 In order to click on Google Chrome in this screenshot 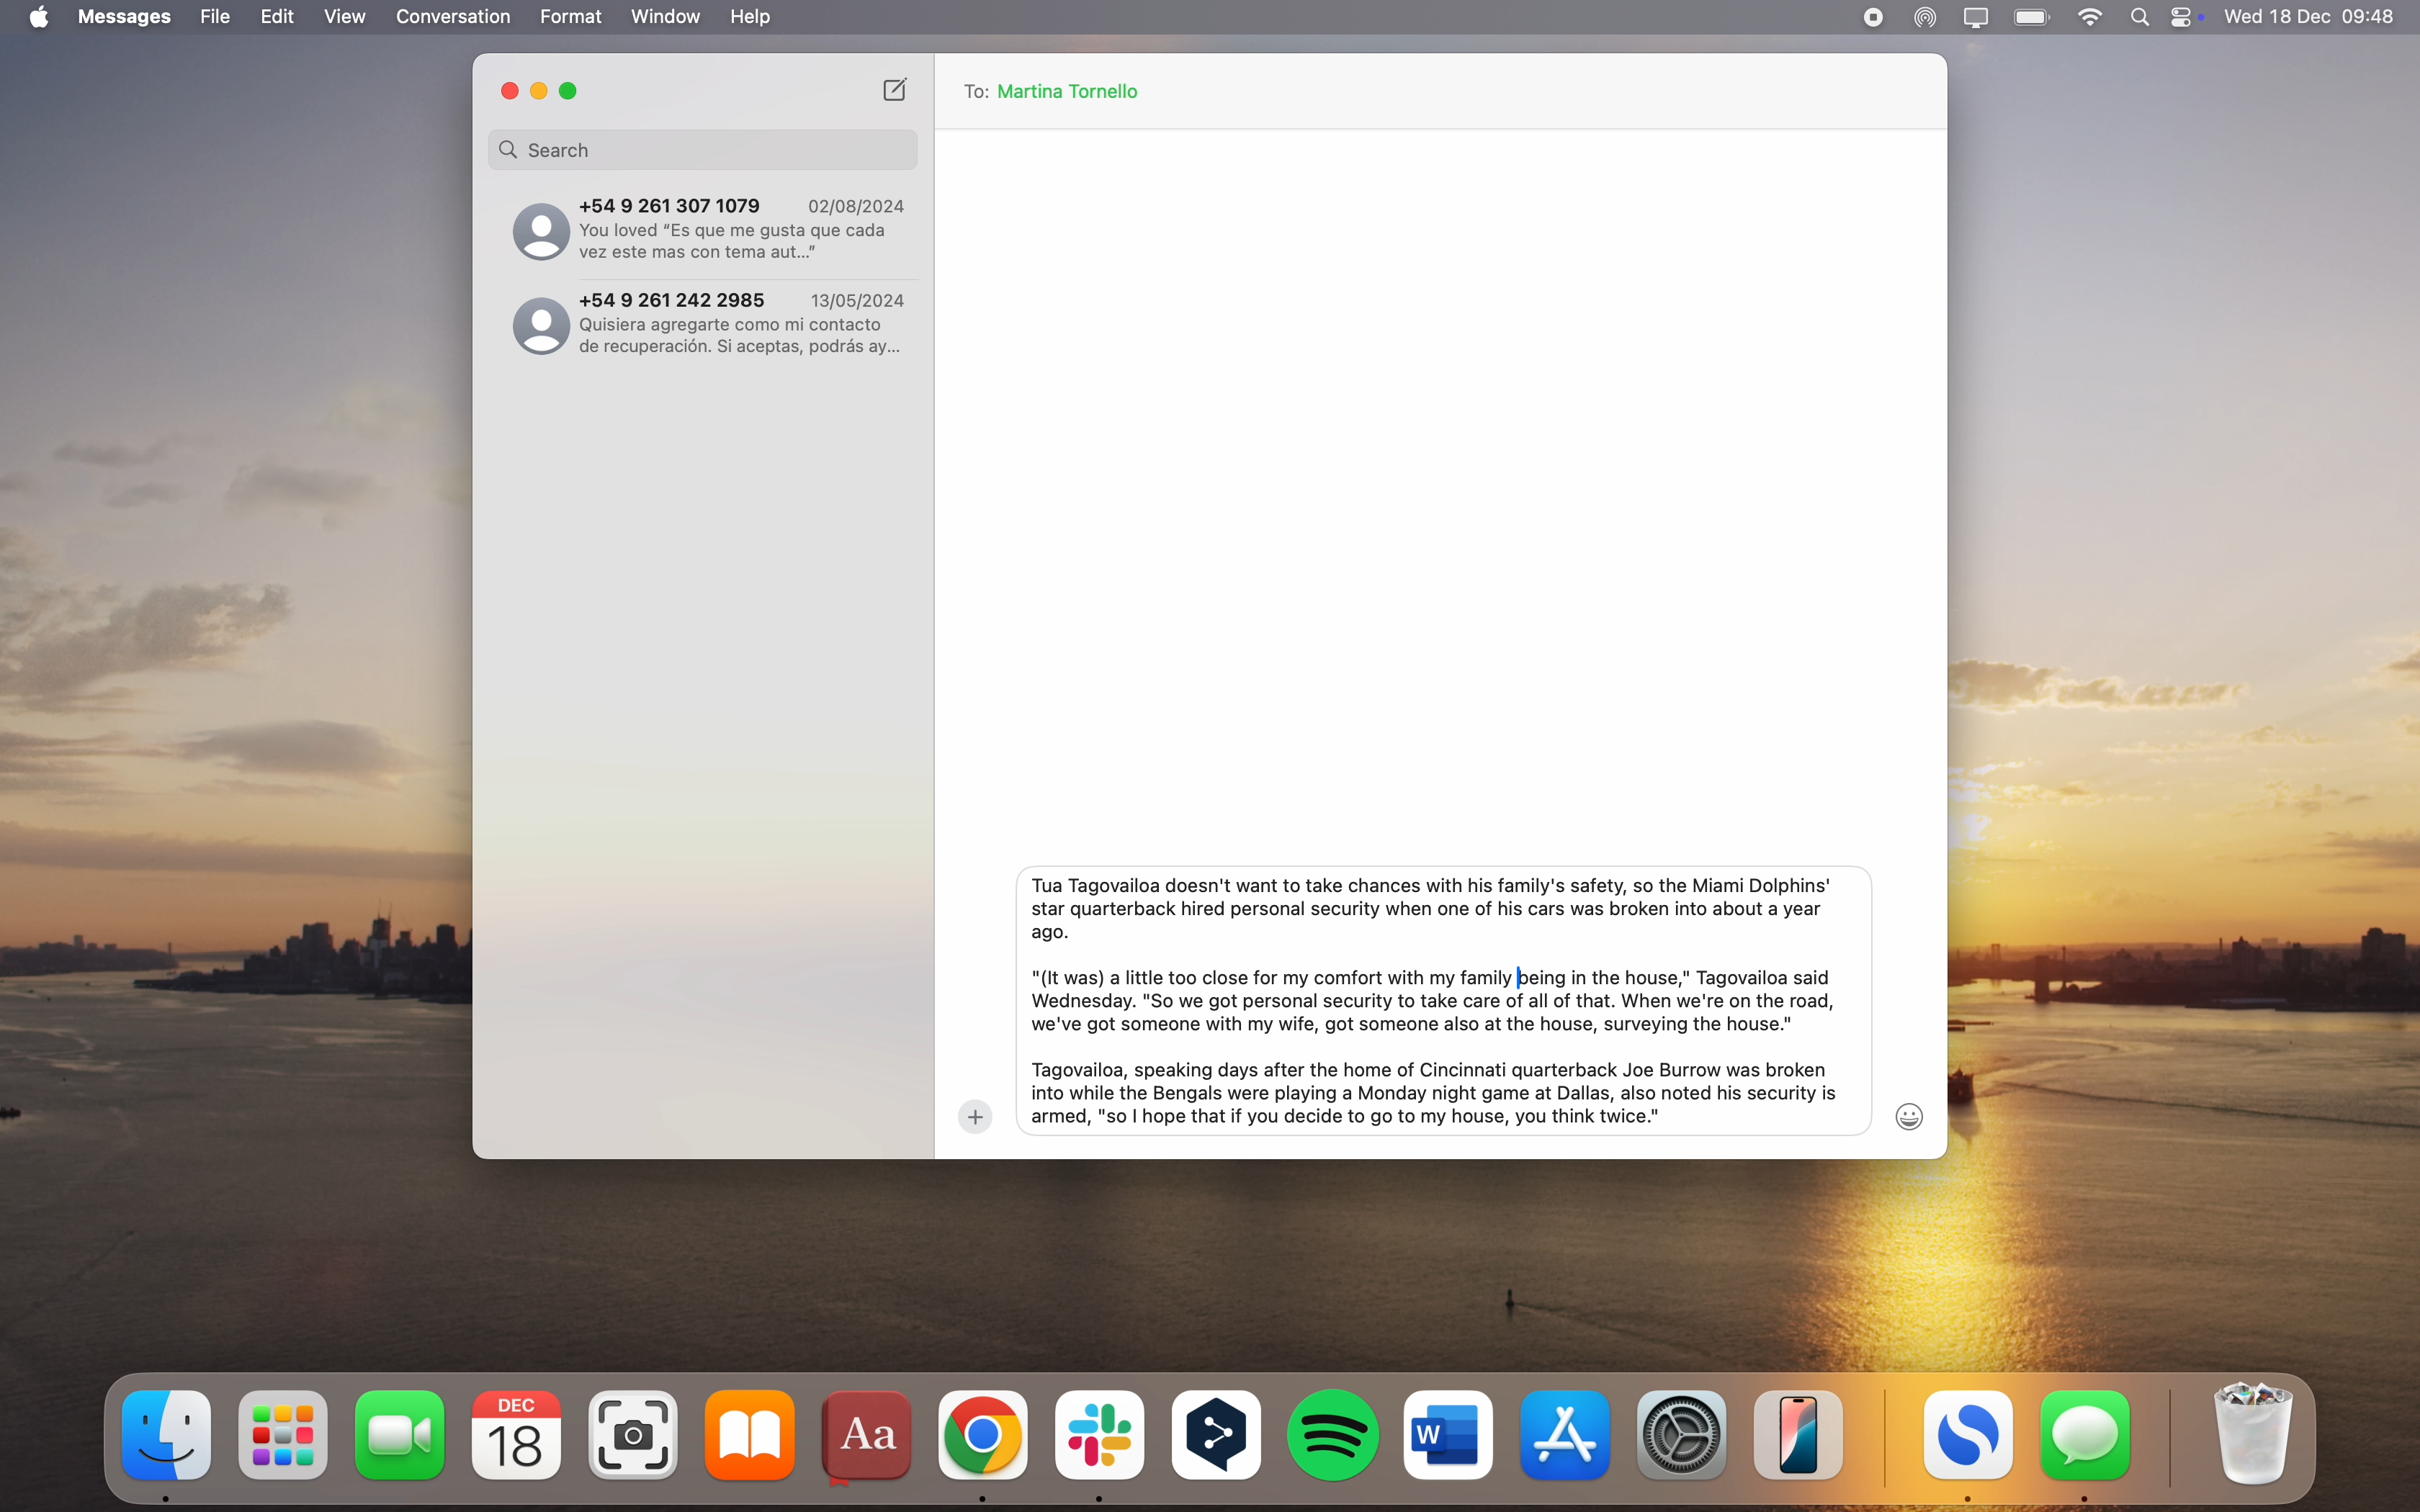, I will do `click(984, 1442)`.